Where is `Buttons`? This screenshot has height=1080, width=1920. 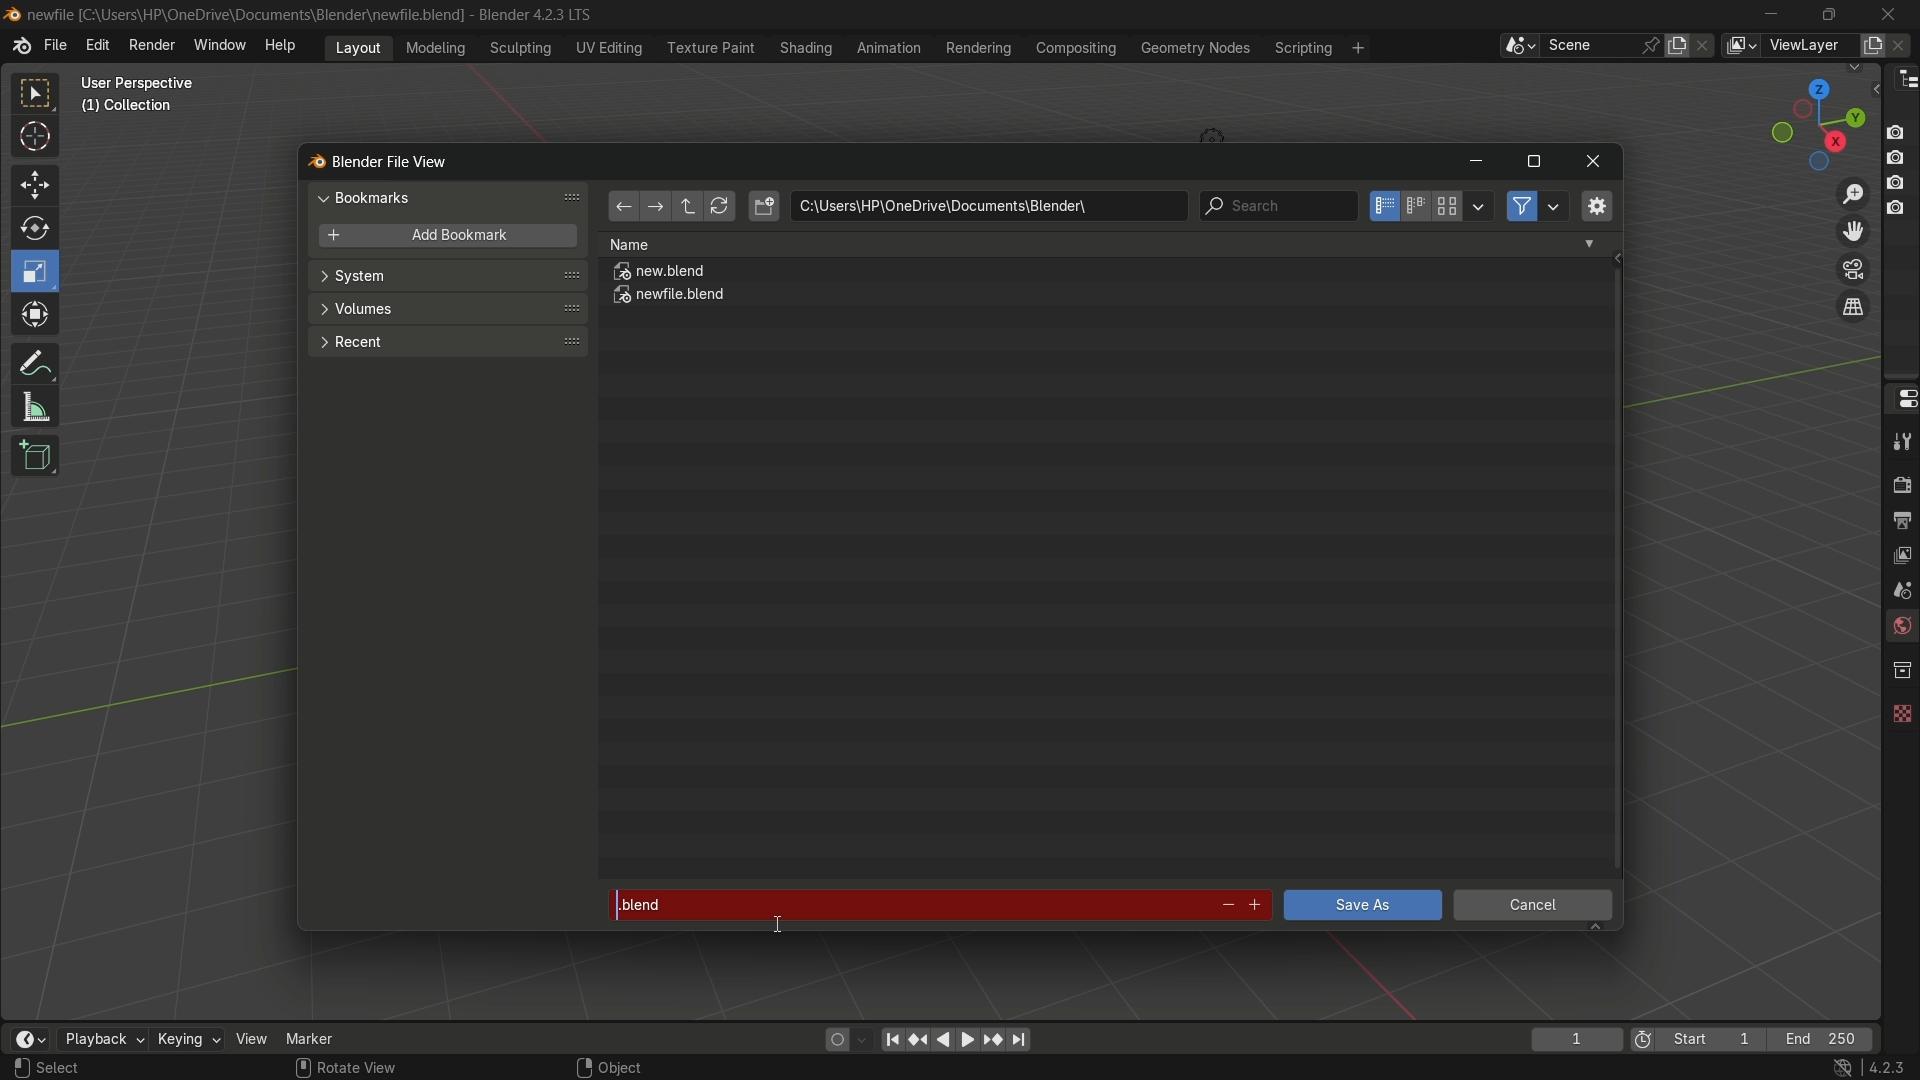
Buttons is located at coordinates (1903, 168).